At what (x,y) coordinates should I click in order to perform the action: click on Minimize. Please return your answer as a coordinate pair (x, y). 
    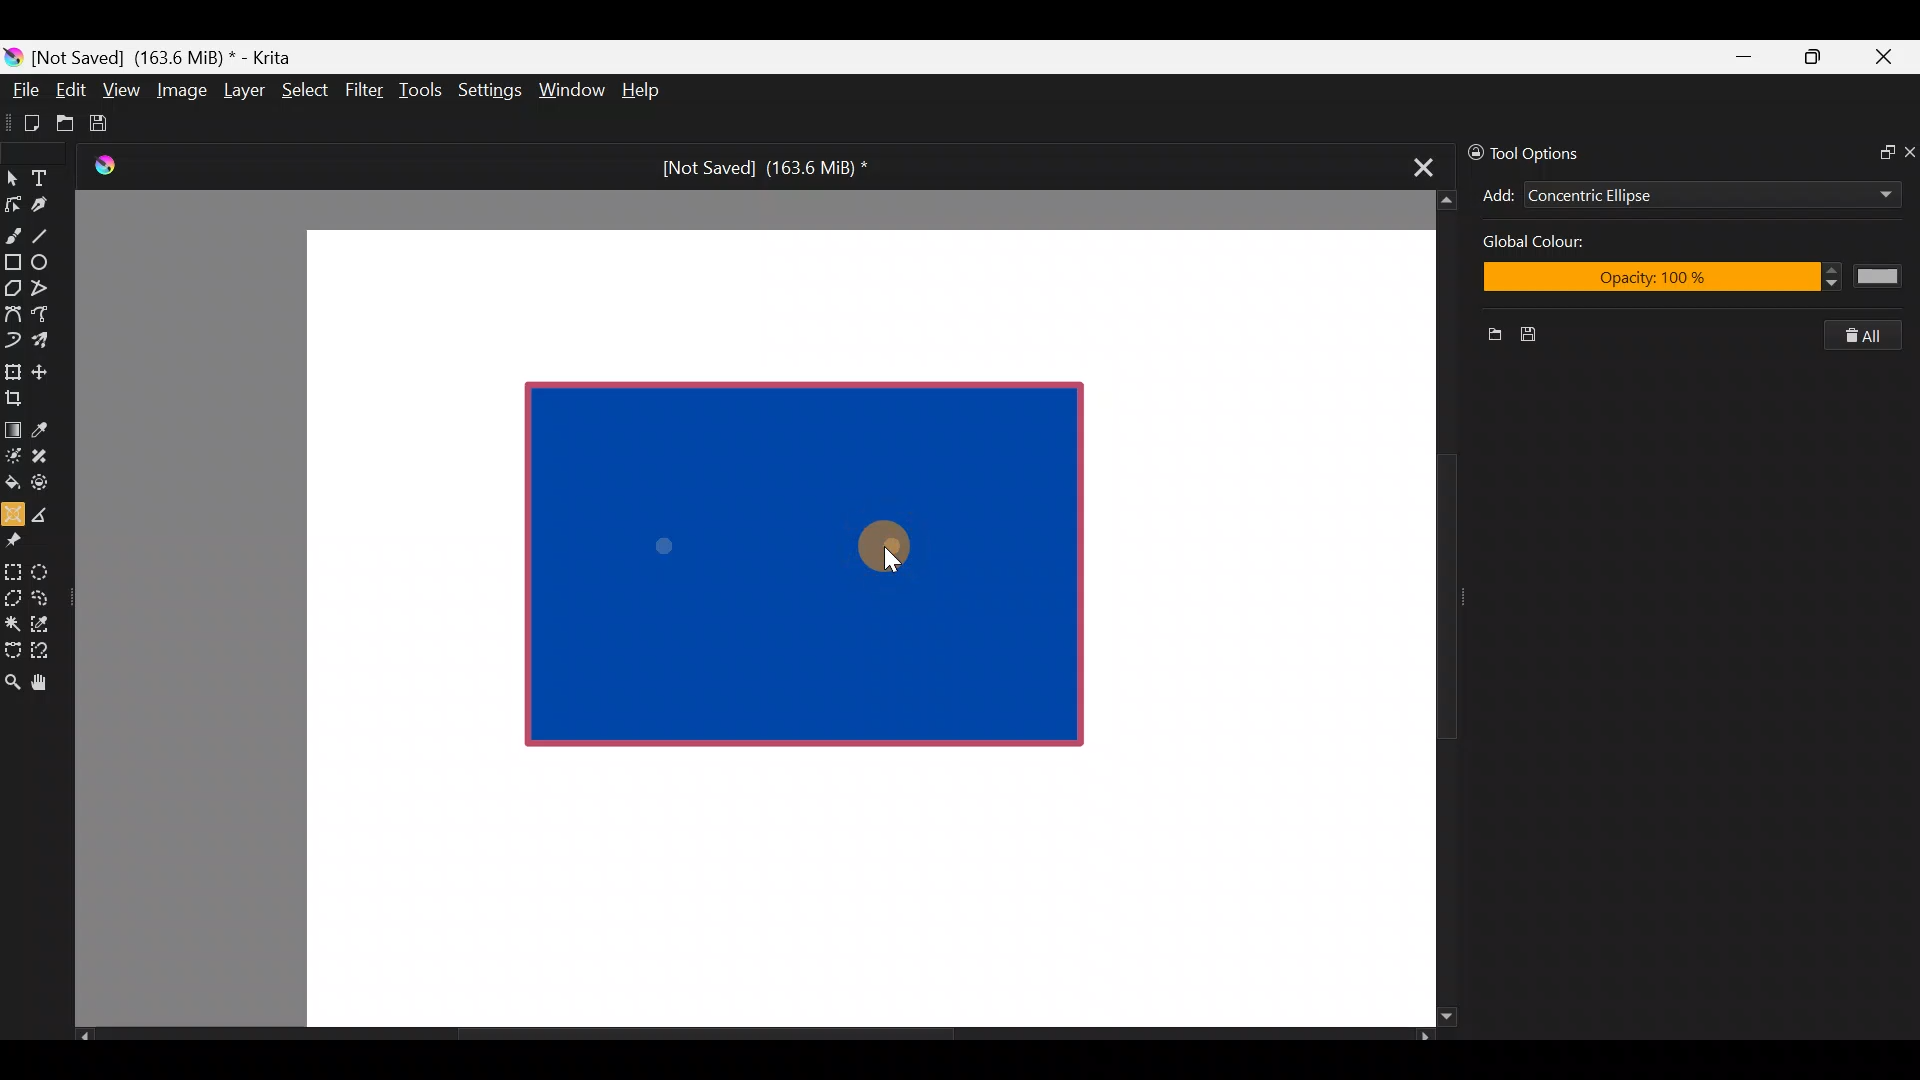
    Looking at the image, I should click on (1745, 57).